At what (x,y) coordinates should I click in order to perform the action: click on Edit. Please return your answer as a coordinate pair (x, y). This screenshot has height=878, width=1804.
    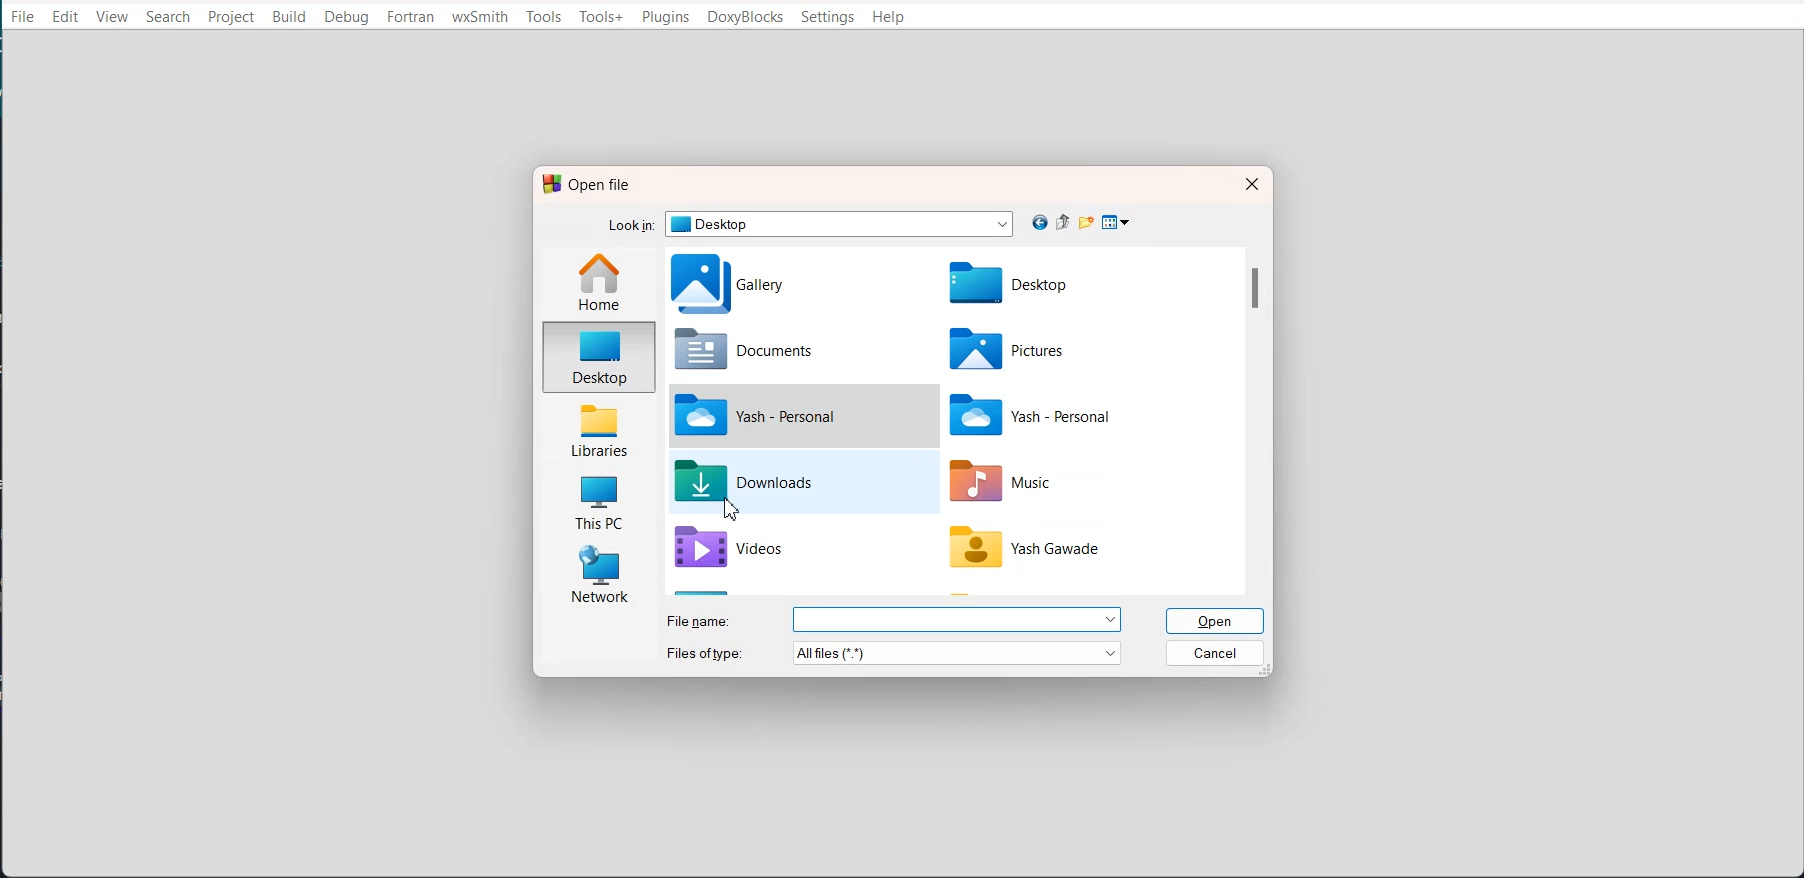
    Looking at the image, I should click on (66, 17).